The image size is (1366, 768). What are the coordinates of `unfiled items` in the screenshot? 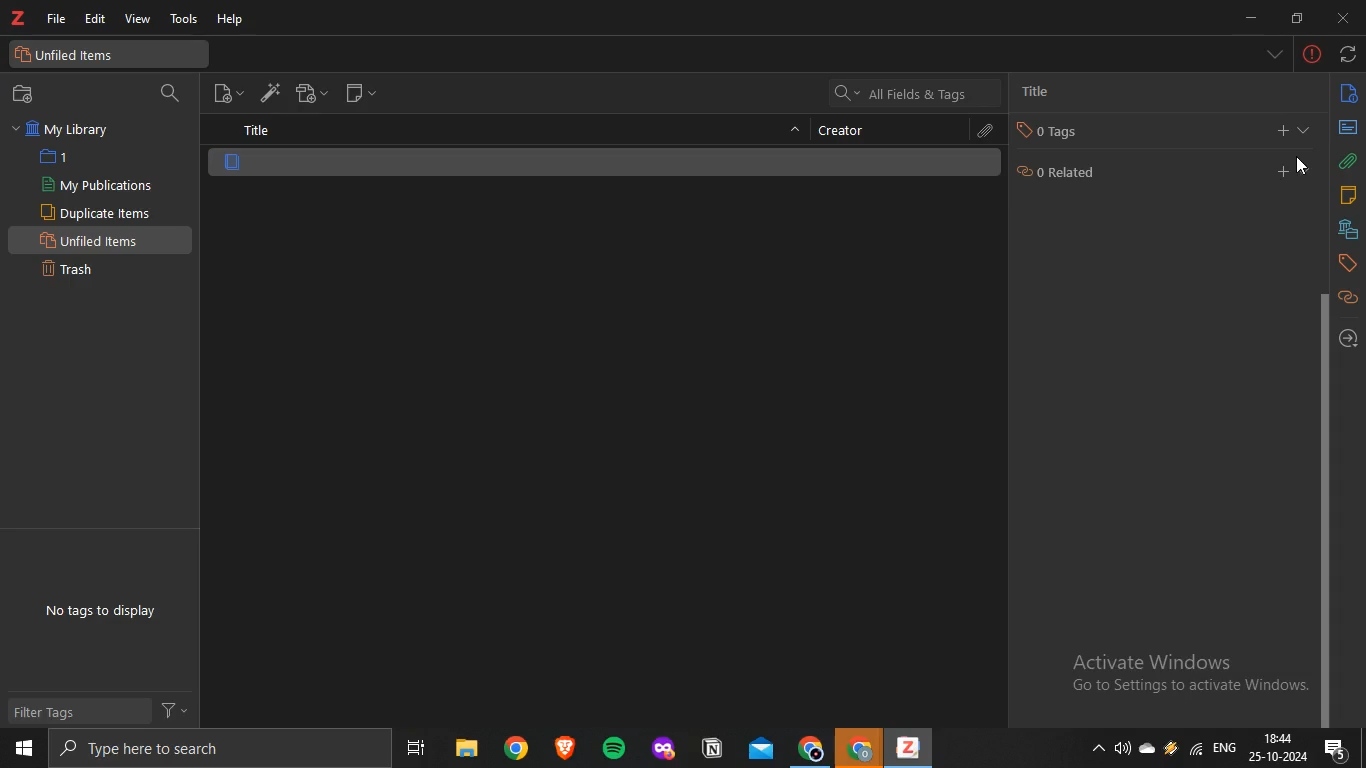 It's located at (102, 240).